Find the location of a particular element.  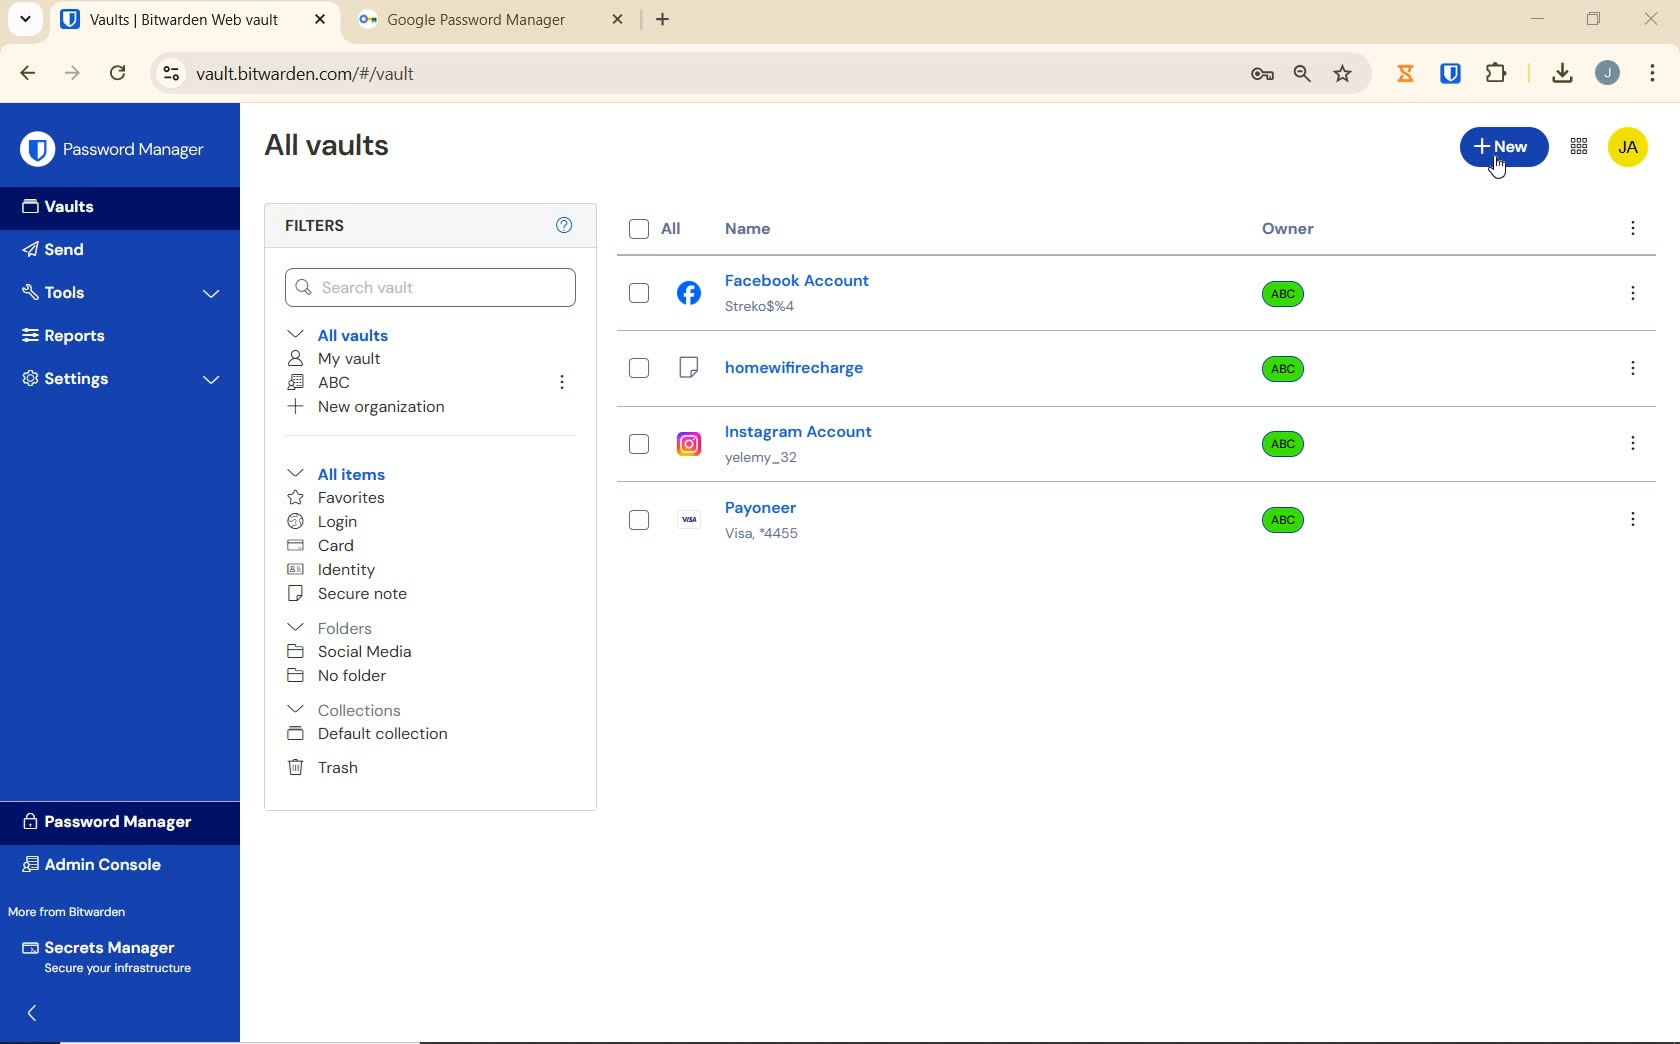

expand/collapse is located at coordinates (31, 1014).